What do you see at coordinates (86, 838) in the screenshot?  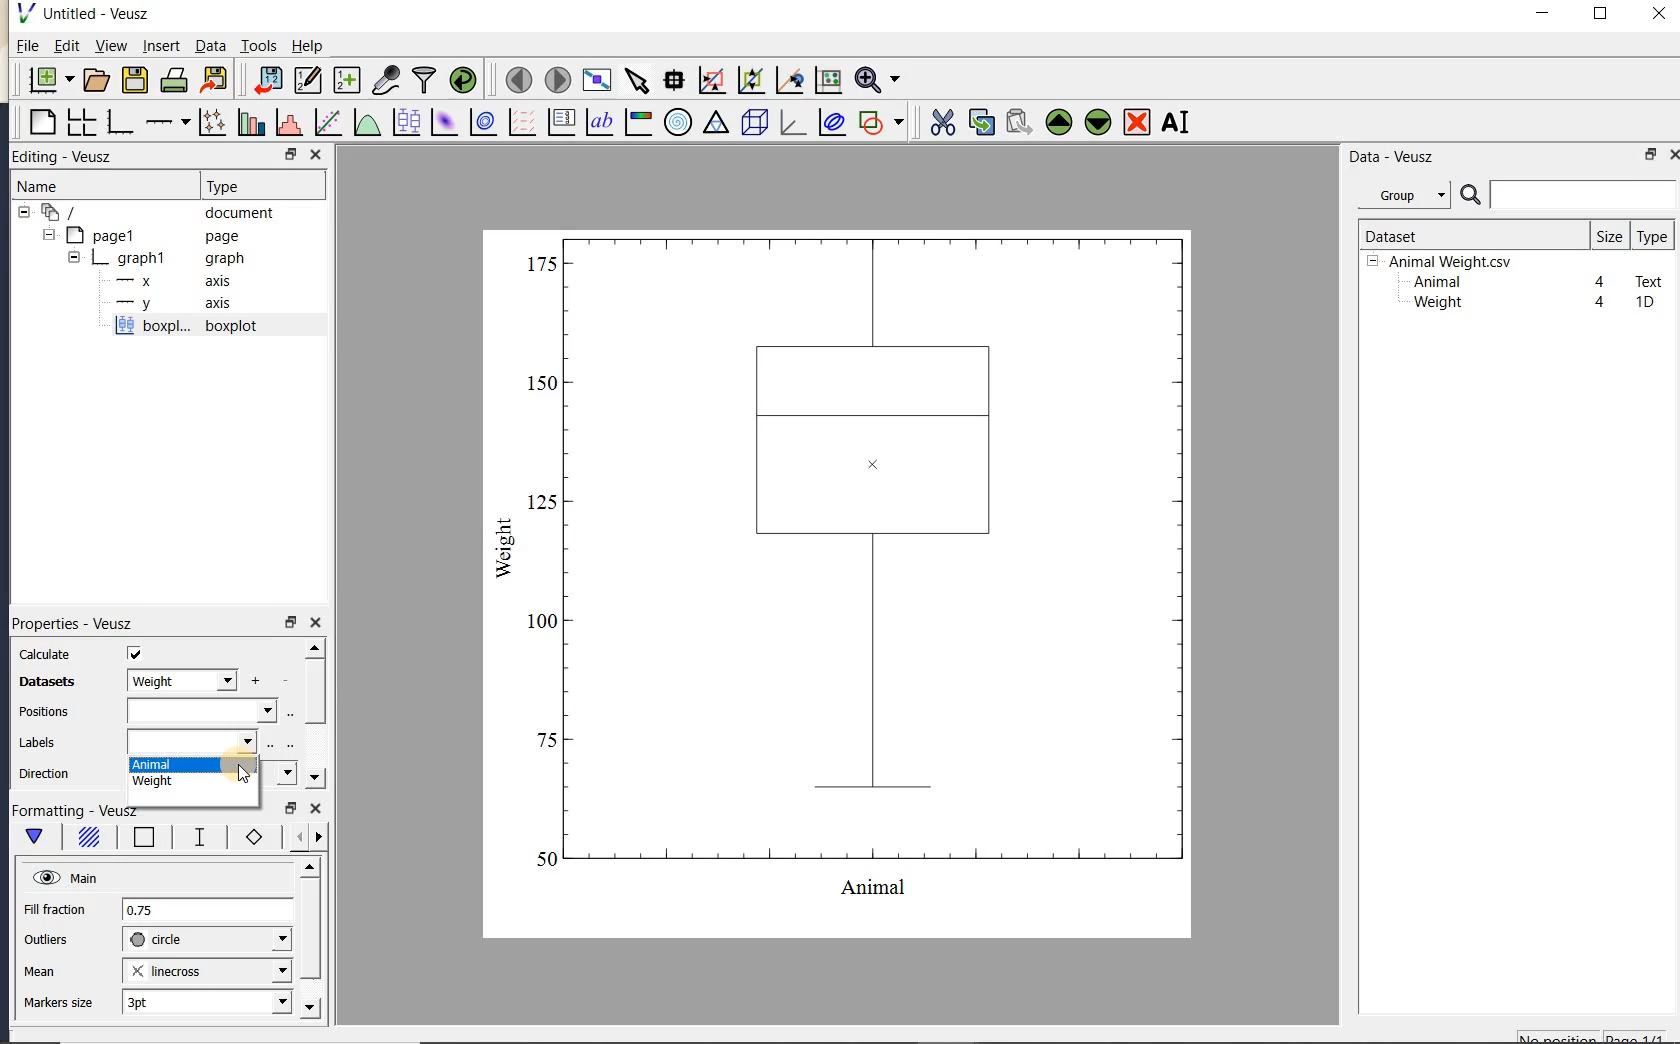 I see `box fill` at bounding box center [86, 838].